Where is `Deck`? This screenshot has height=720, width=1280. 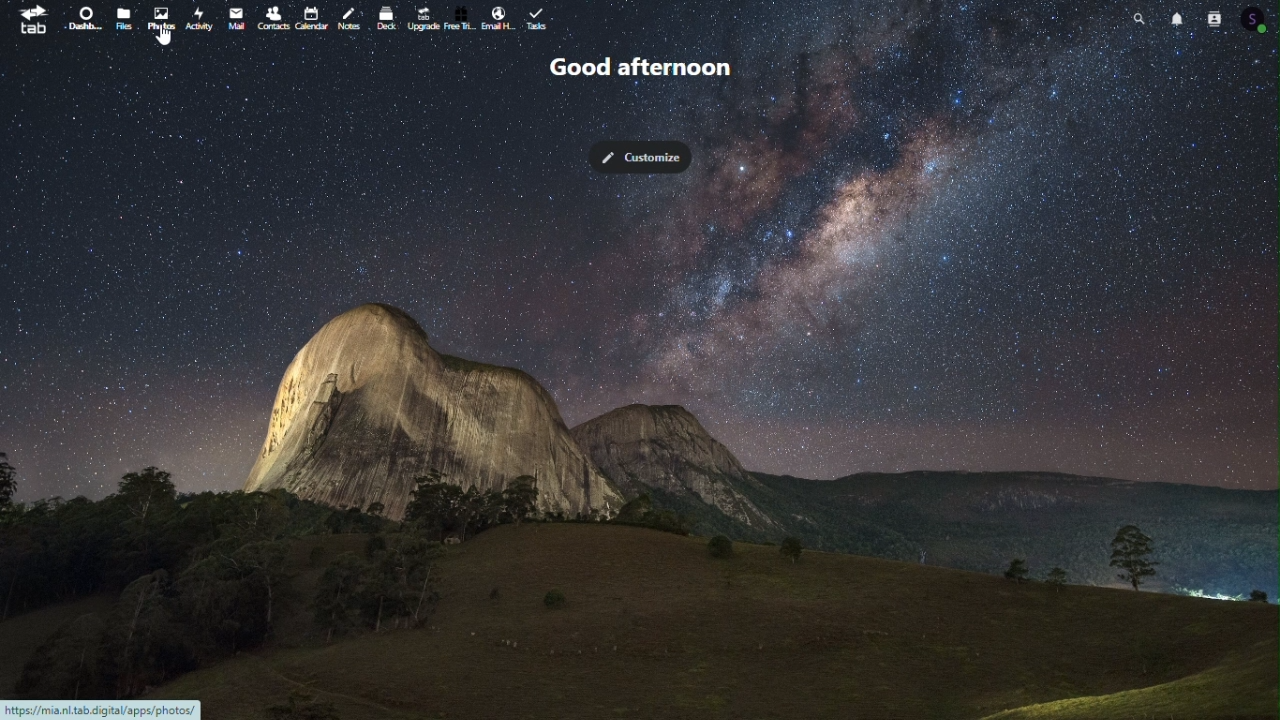
Deck is located at coordinates (383, 20).